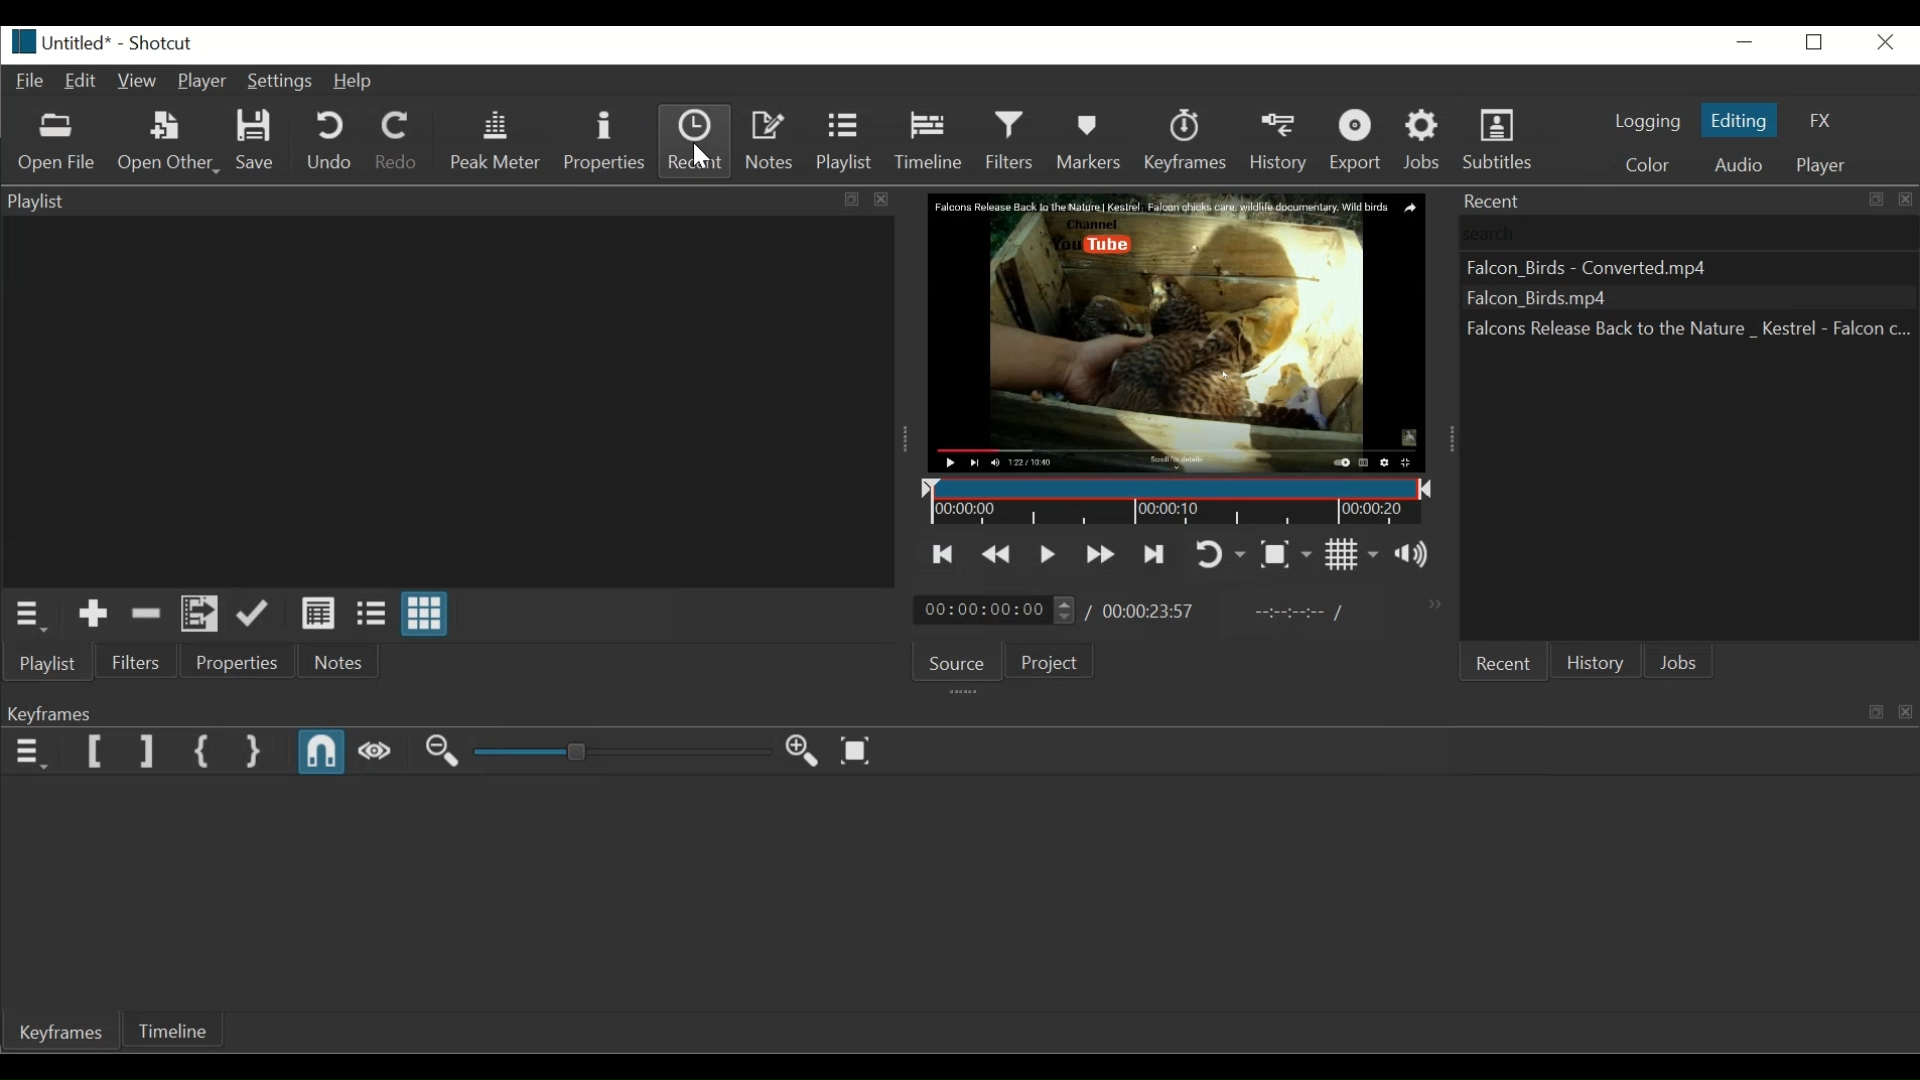 The height and width of the screenshot is (1080, 1920). I want to click on Player, so click(1827, 164).